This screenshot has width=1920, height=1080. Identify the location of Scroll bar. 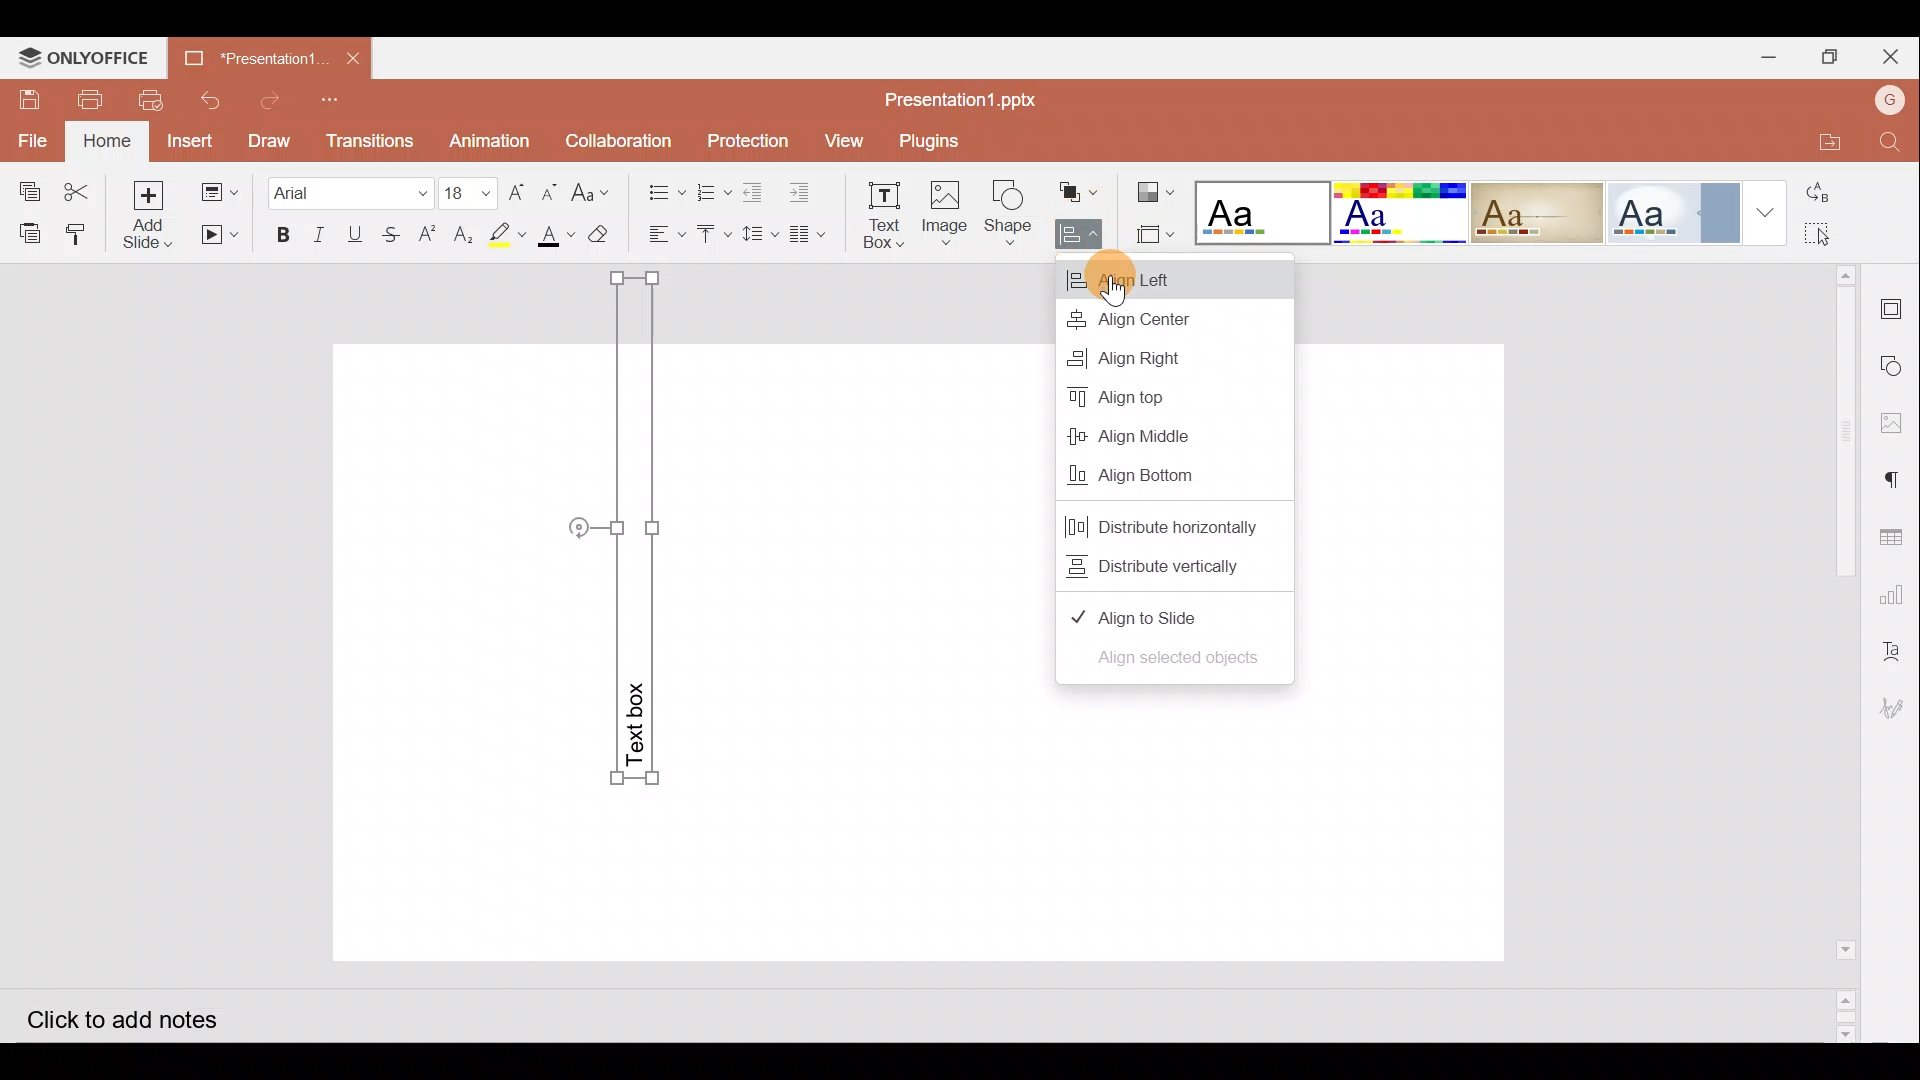
(1838, 653).